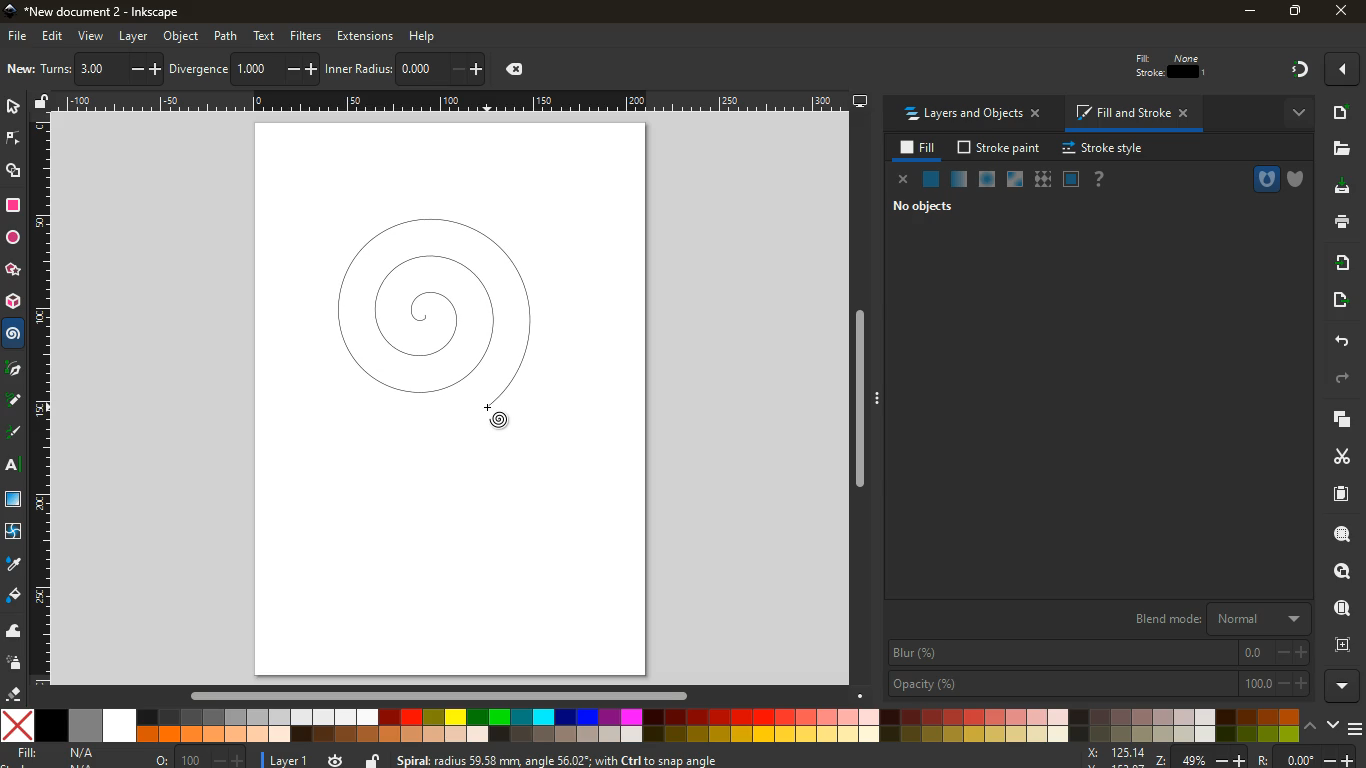  Describe the element at coordinates (1299, 179) in the screenshot. I see `shield` at that location.